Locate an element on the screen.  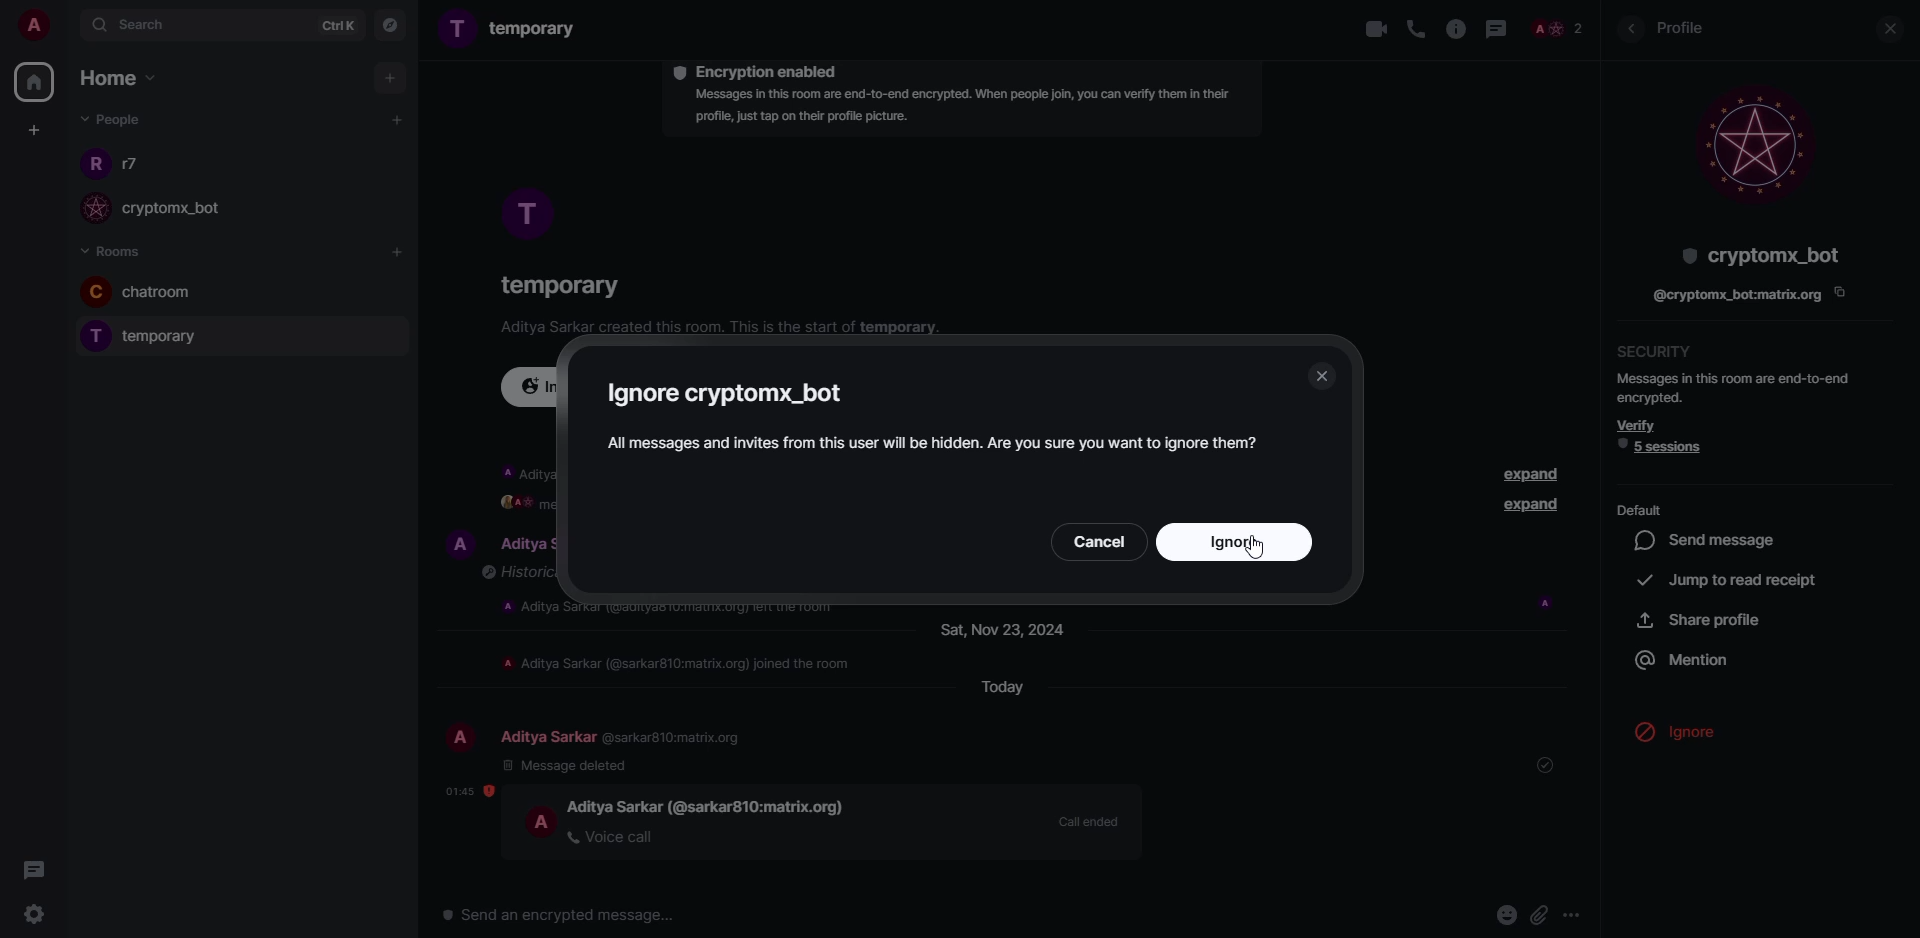
profile image is located at coordinates (99, 208).